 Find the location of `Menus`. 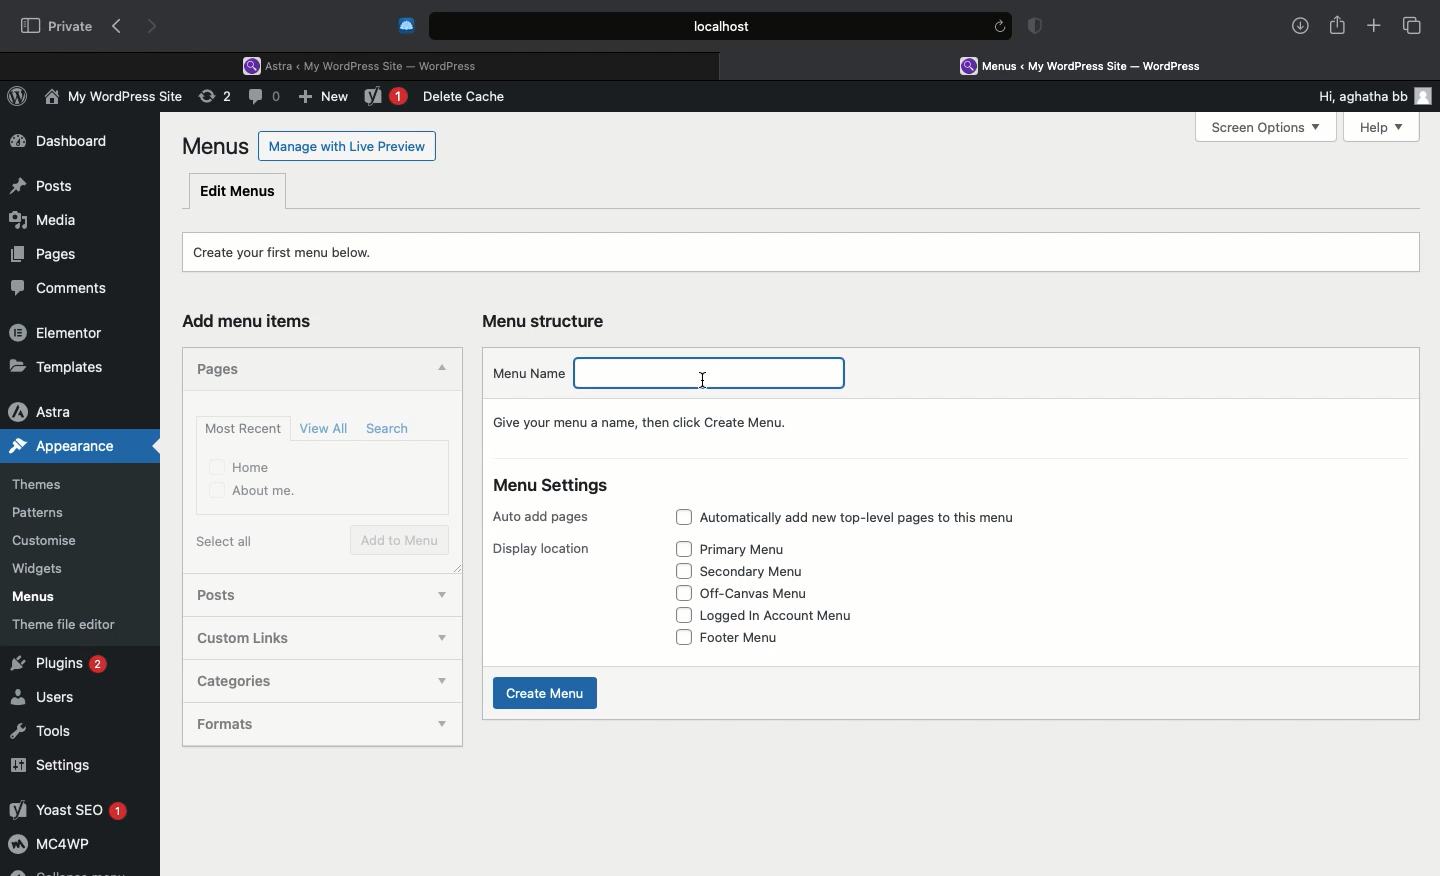

Menus is located at coordinates (31, 597).